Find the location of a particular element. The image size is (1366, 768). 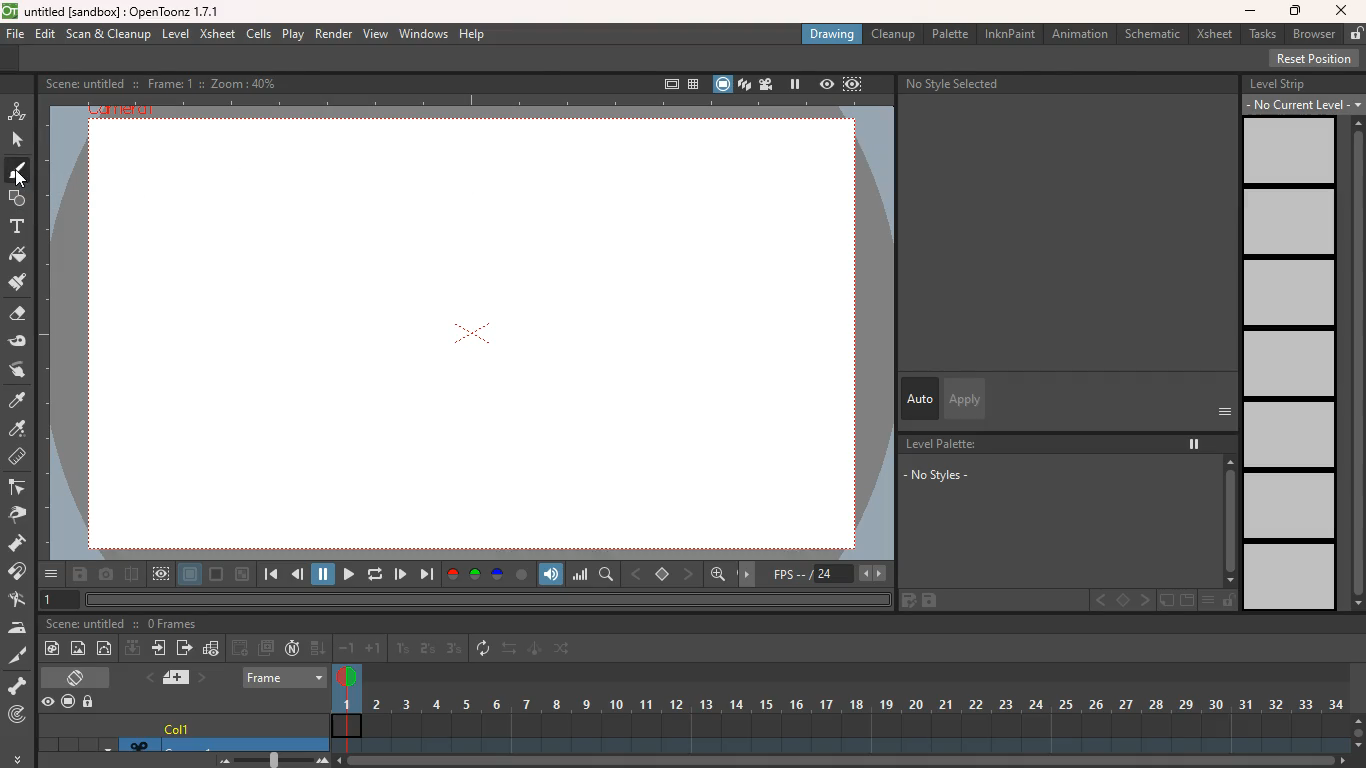

Col1 is located at coordinates (241, 725).